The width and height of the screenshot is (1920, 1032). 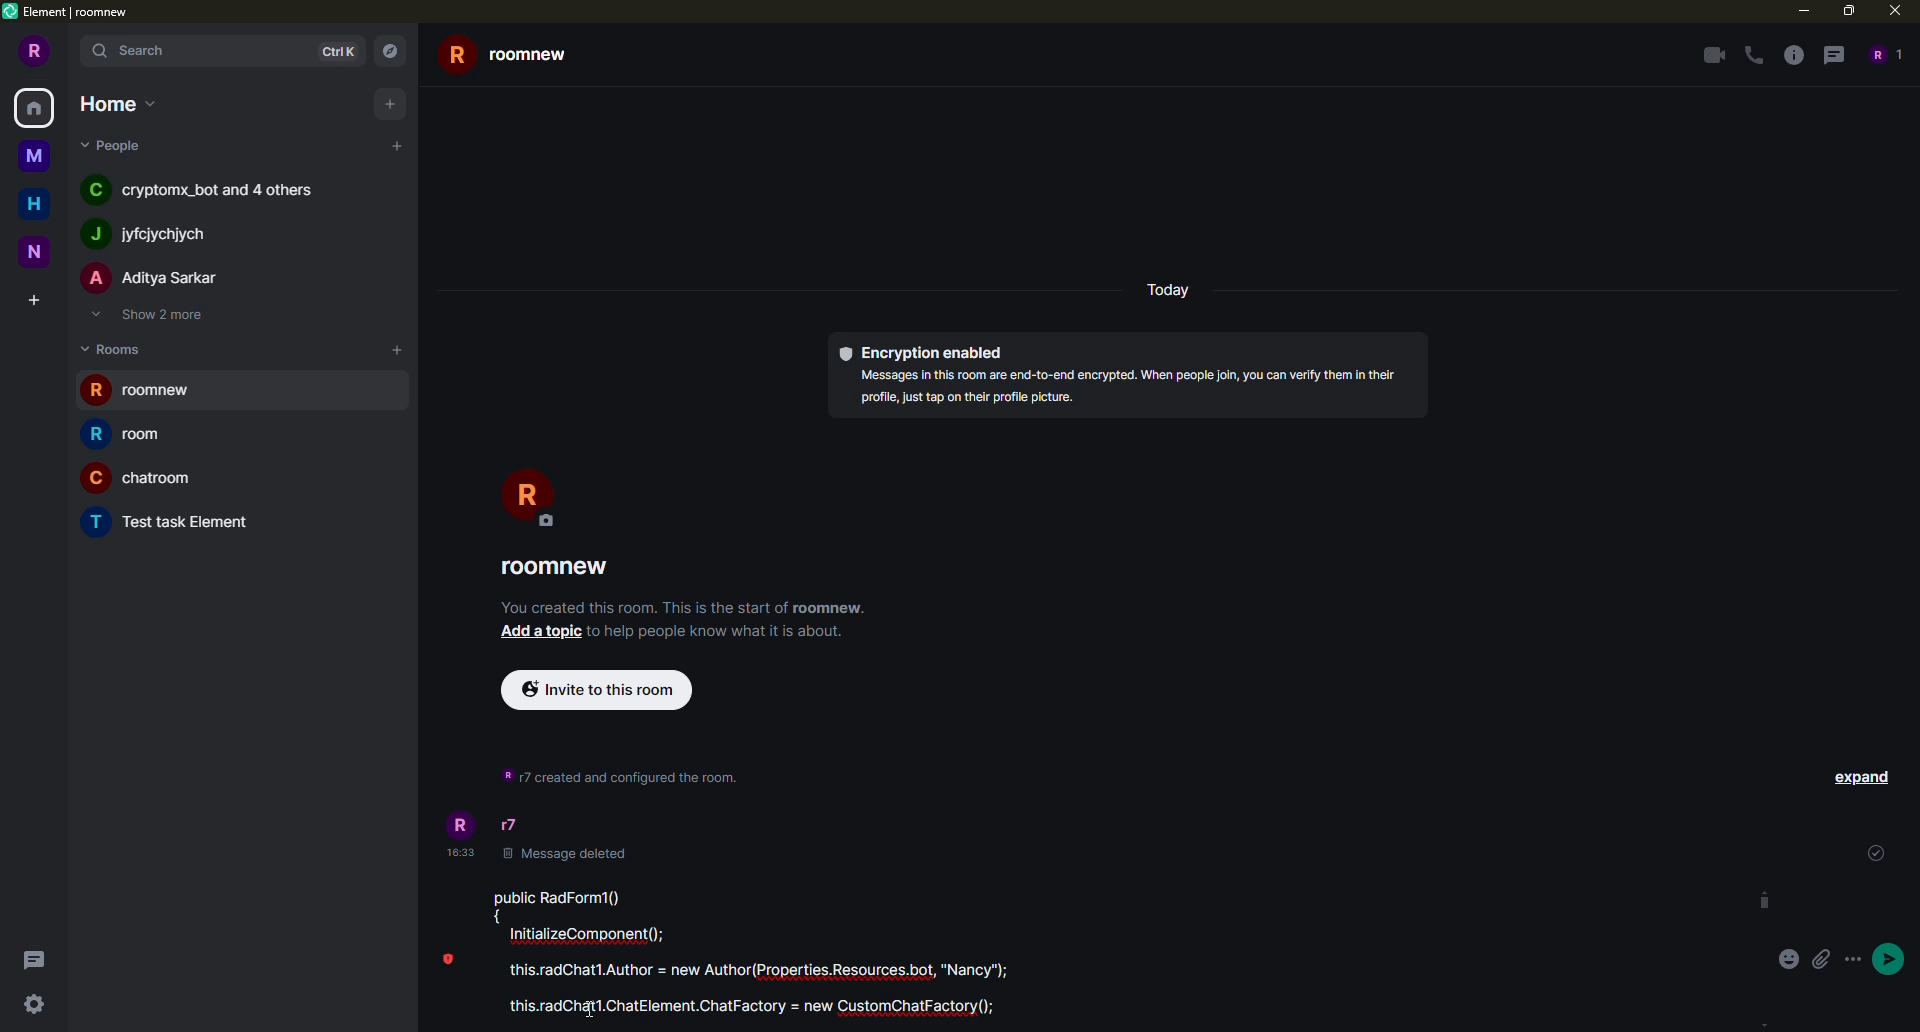 What do you see at coordinates (1827, 957) in the screenshot?
I see `attach` at bounding box center [1827, 957].